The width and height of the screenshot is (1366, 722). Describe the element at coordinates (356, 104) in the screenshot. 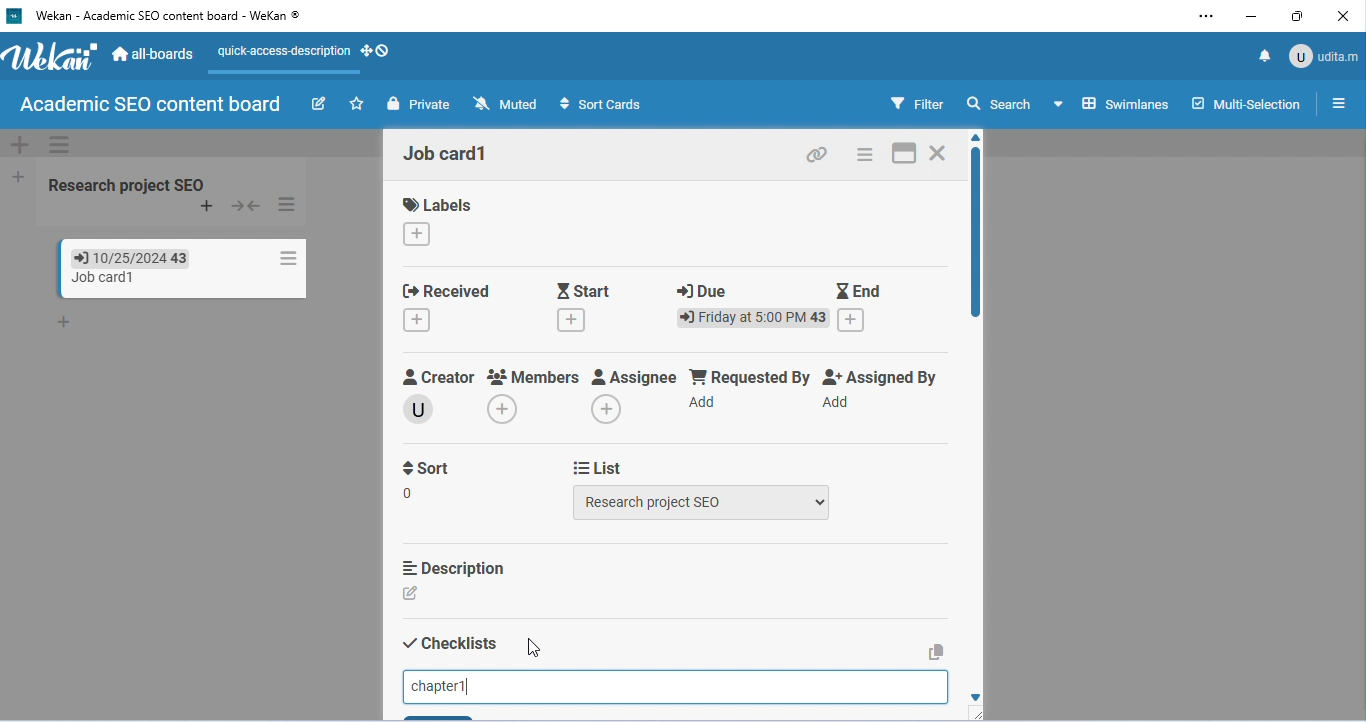

I see `click to star this board` at that location.